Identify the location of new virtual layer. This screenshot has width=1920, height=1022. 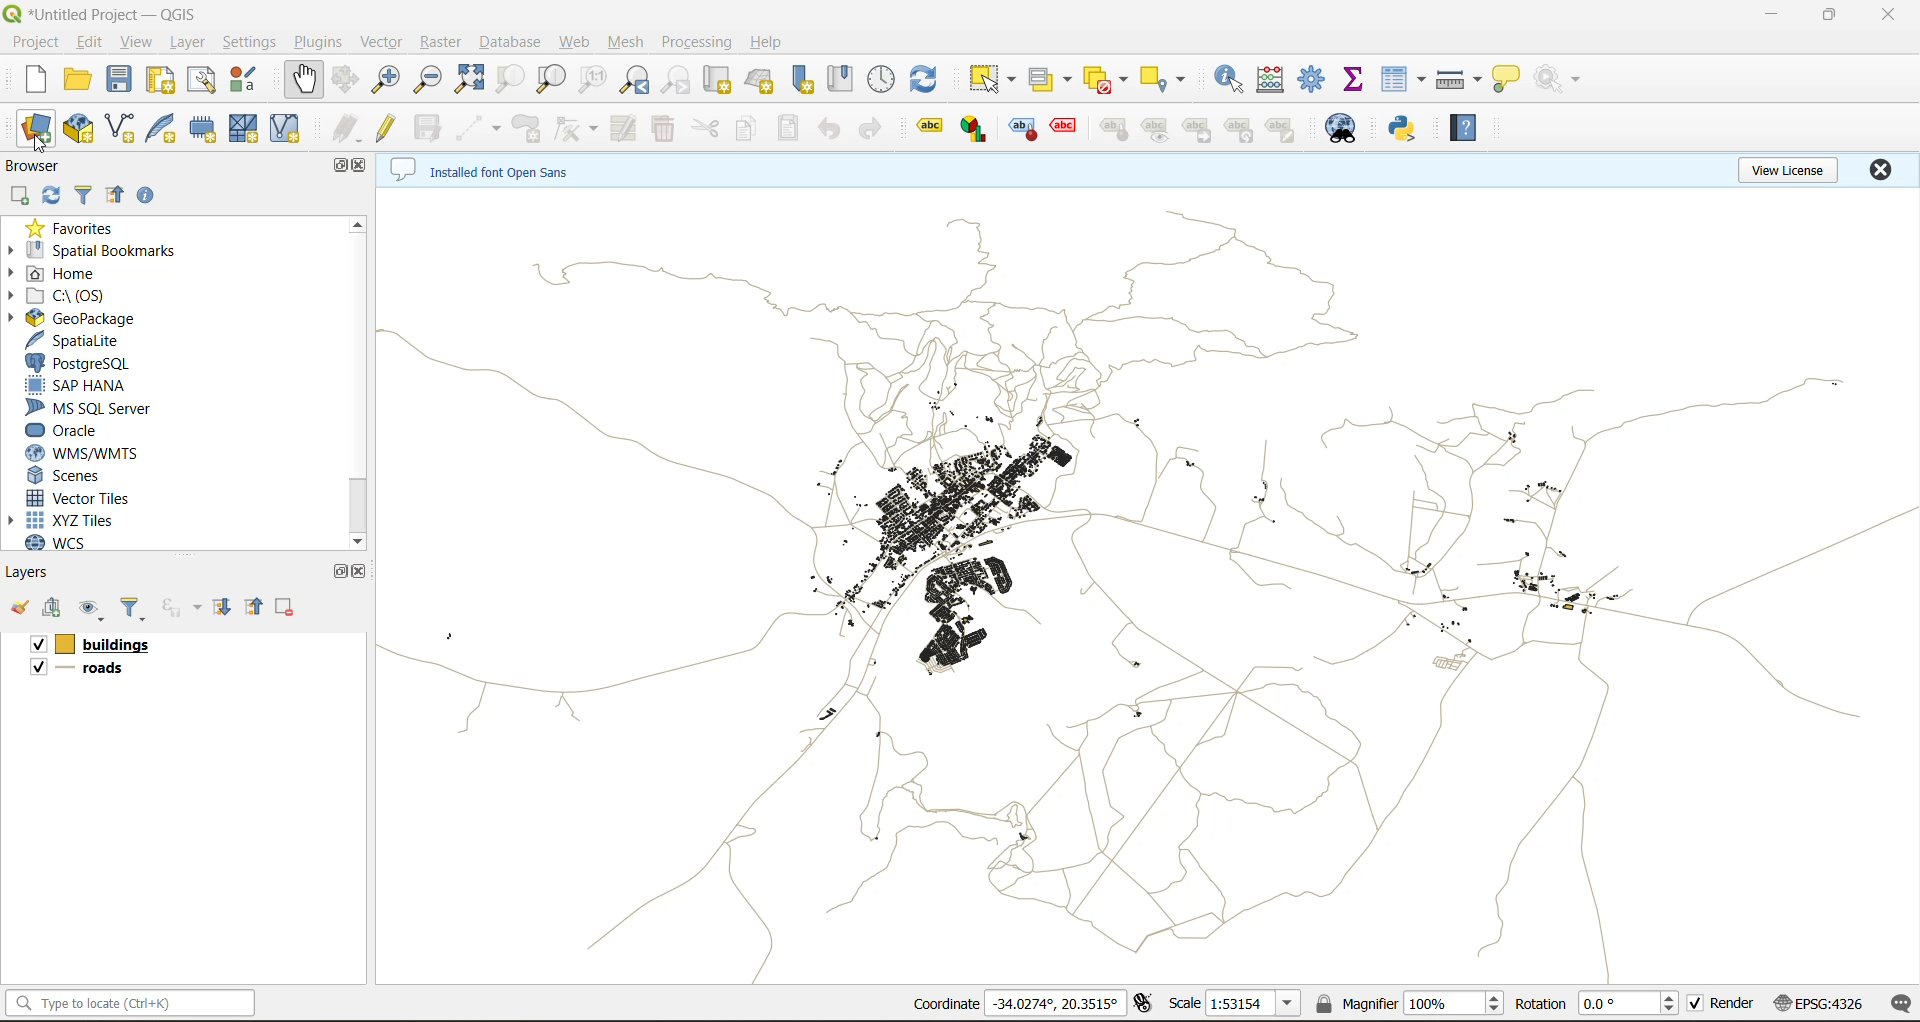
(288, 130).